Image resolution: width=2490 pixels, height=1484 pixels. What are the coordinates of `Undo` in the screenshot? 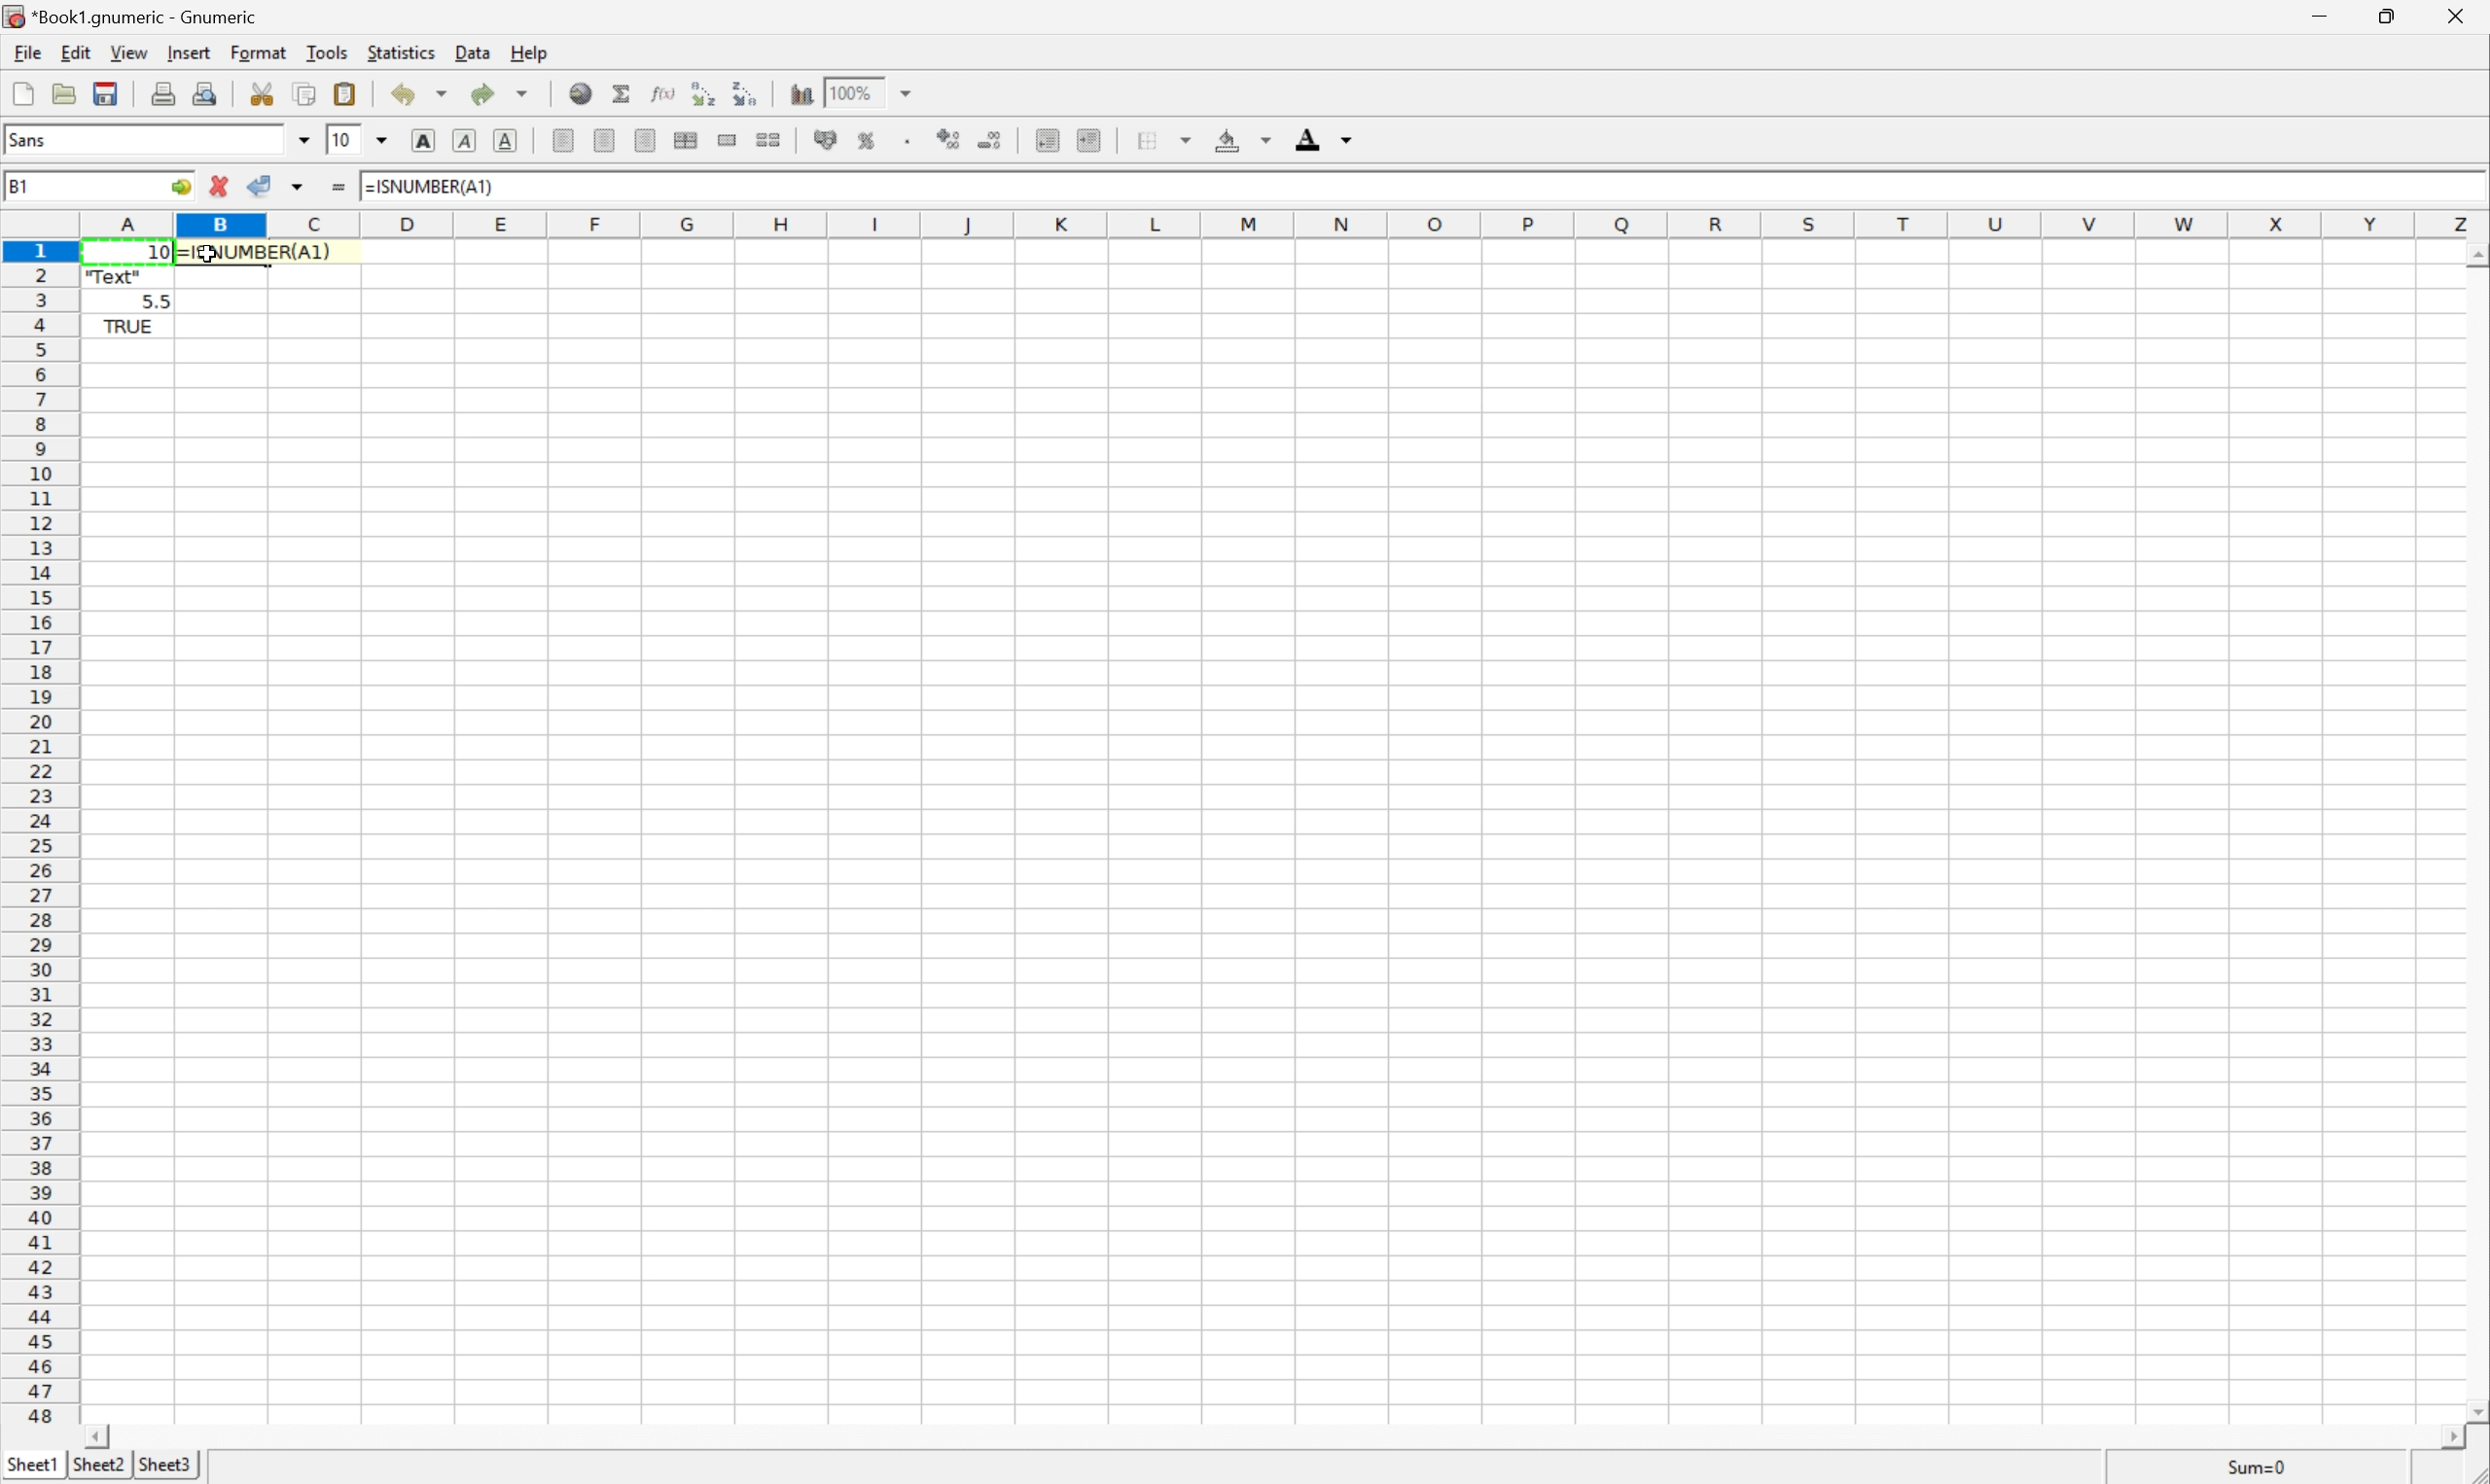 It's located at (420, 91).